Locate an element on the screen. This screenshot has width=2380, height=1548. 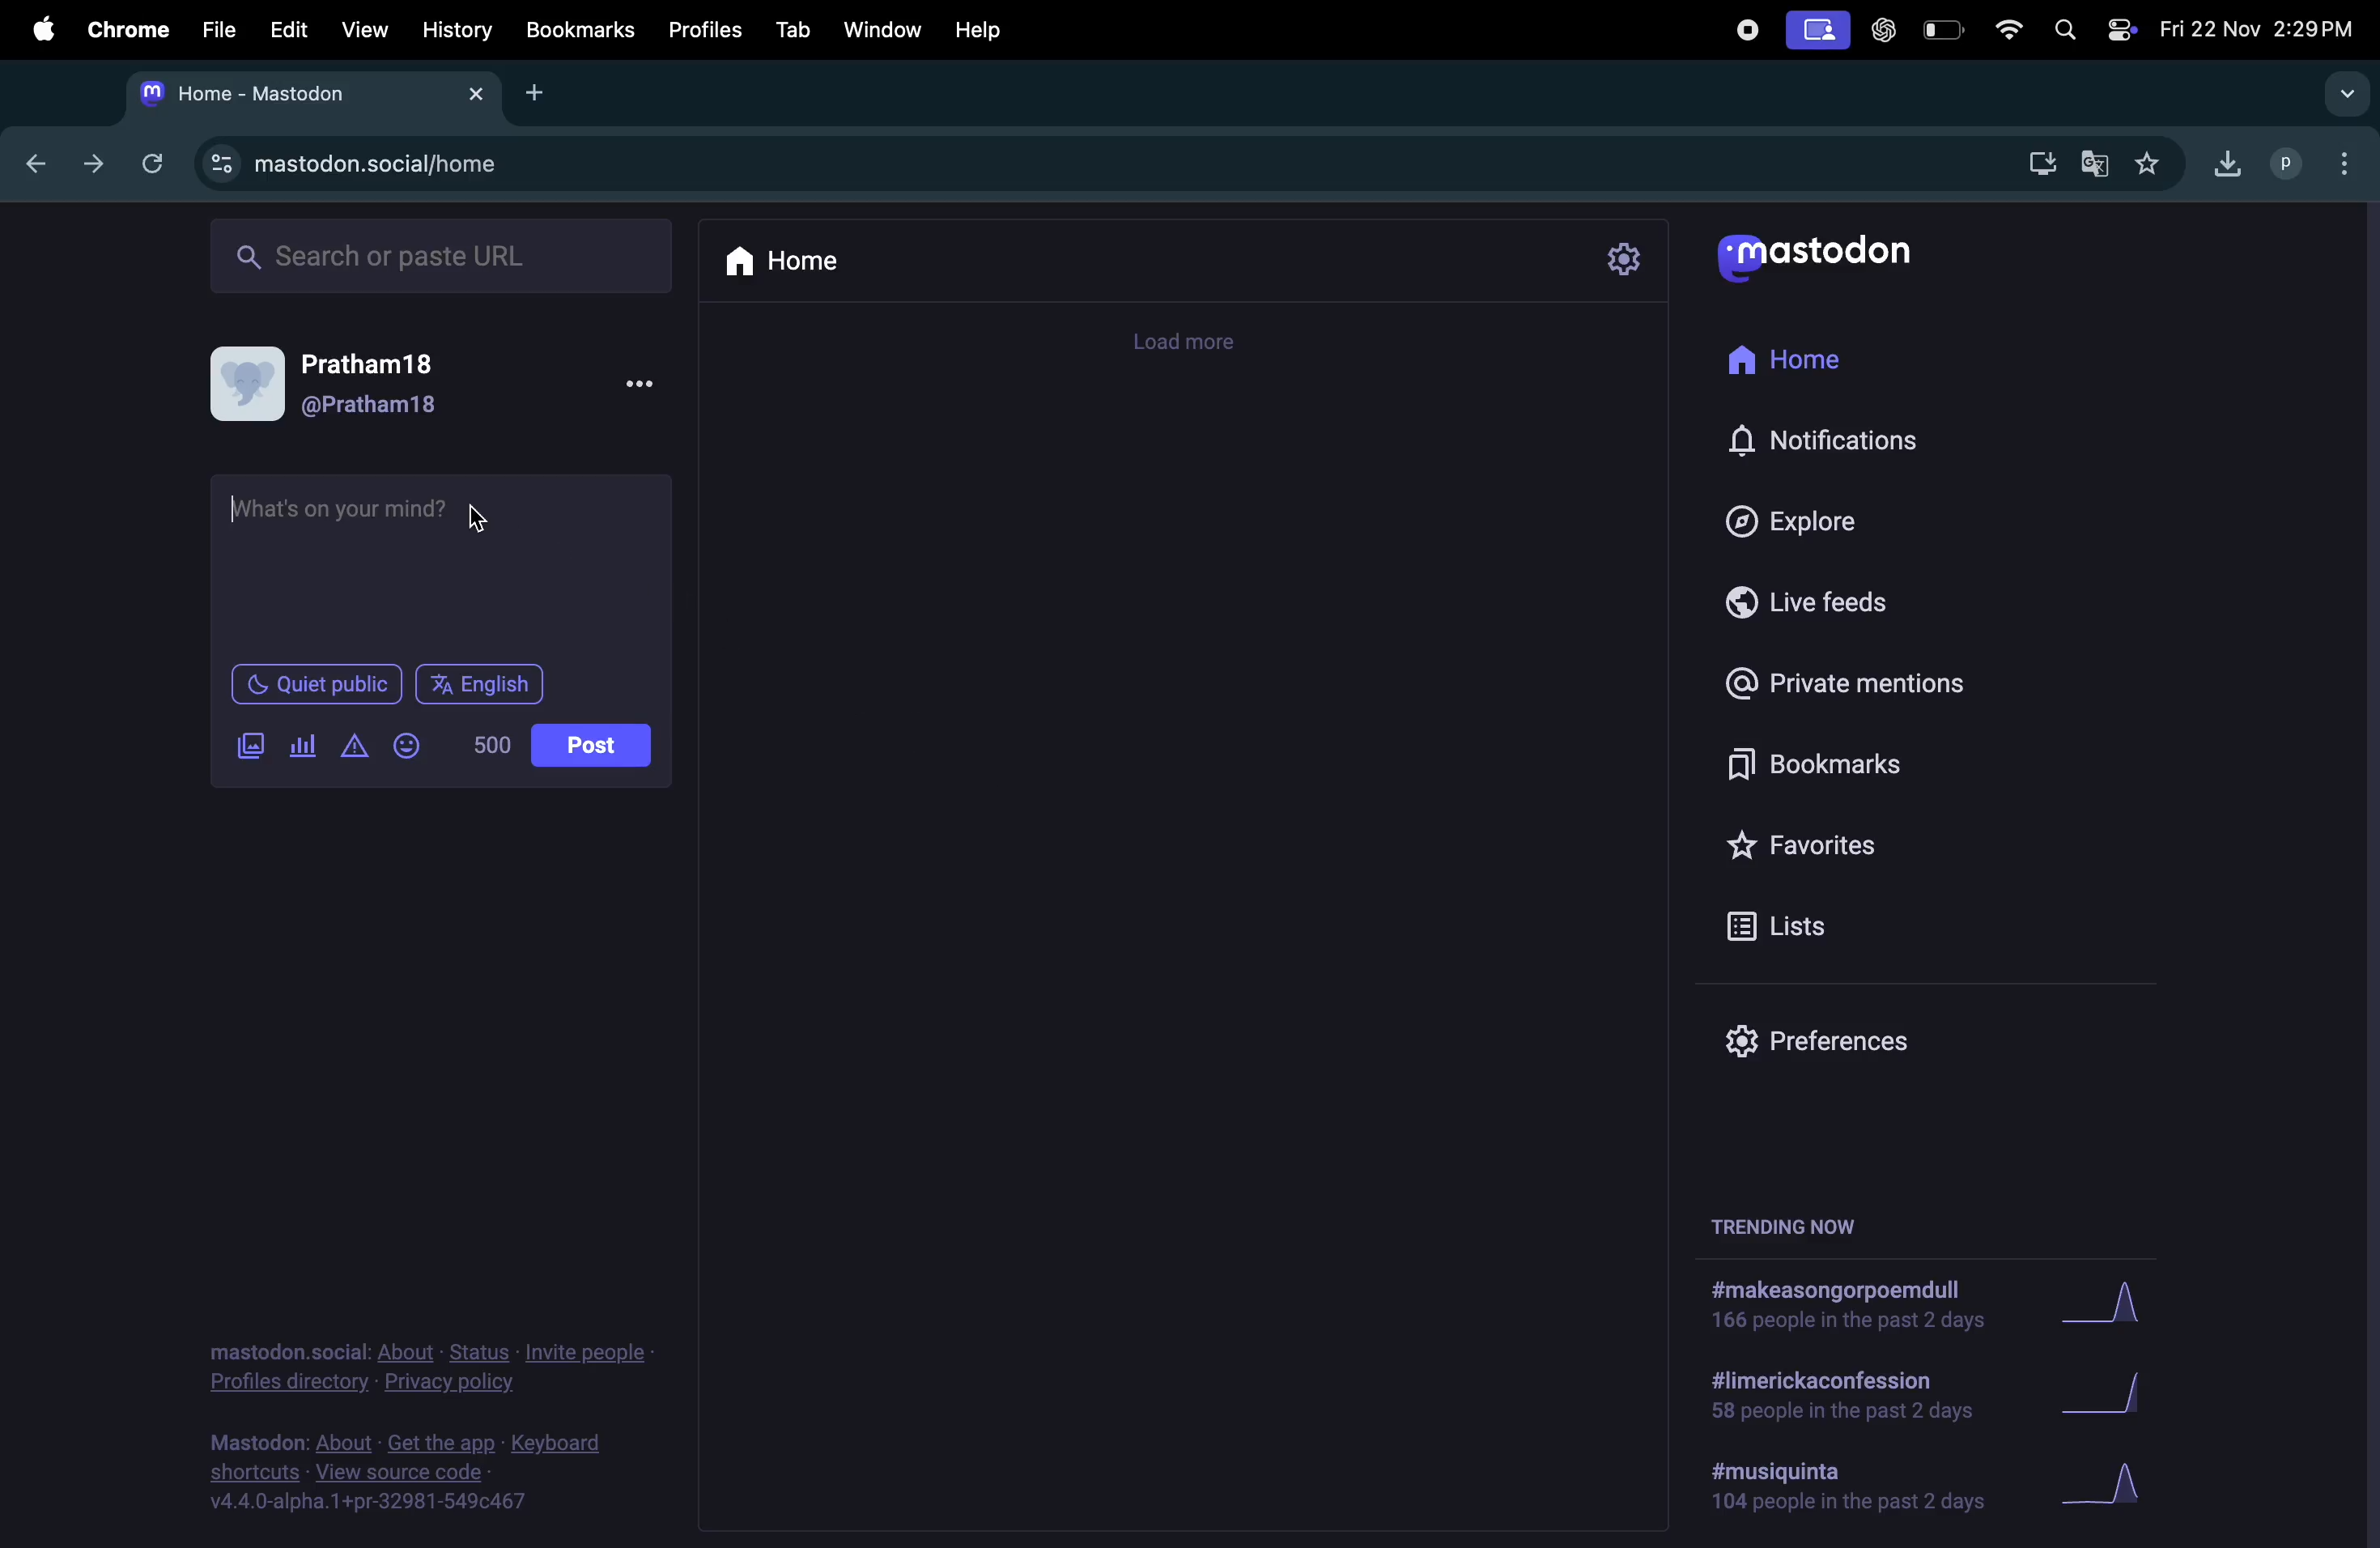
window is located at coordinates (880, 27).